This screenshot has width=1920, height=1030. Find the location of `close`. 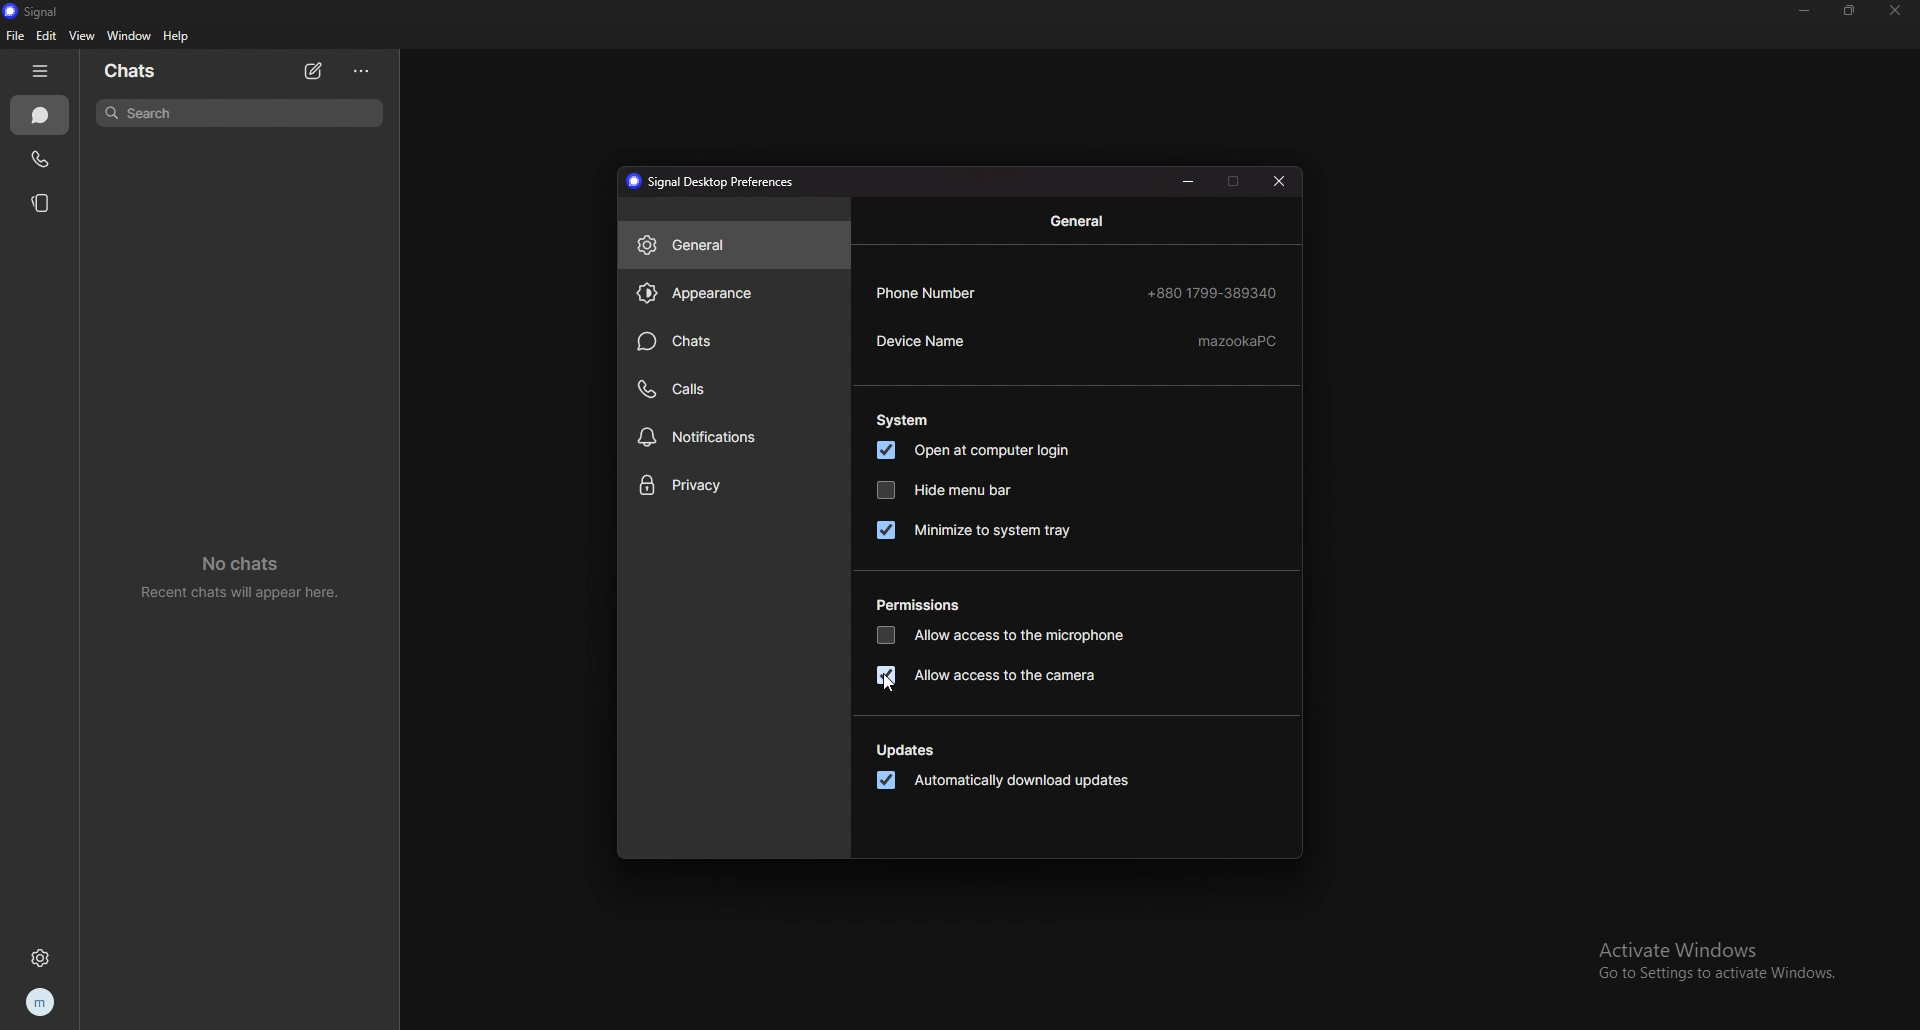

close is located at coordinates (1894, 11).